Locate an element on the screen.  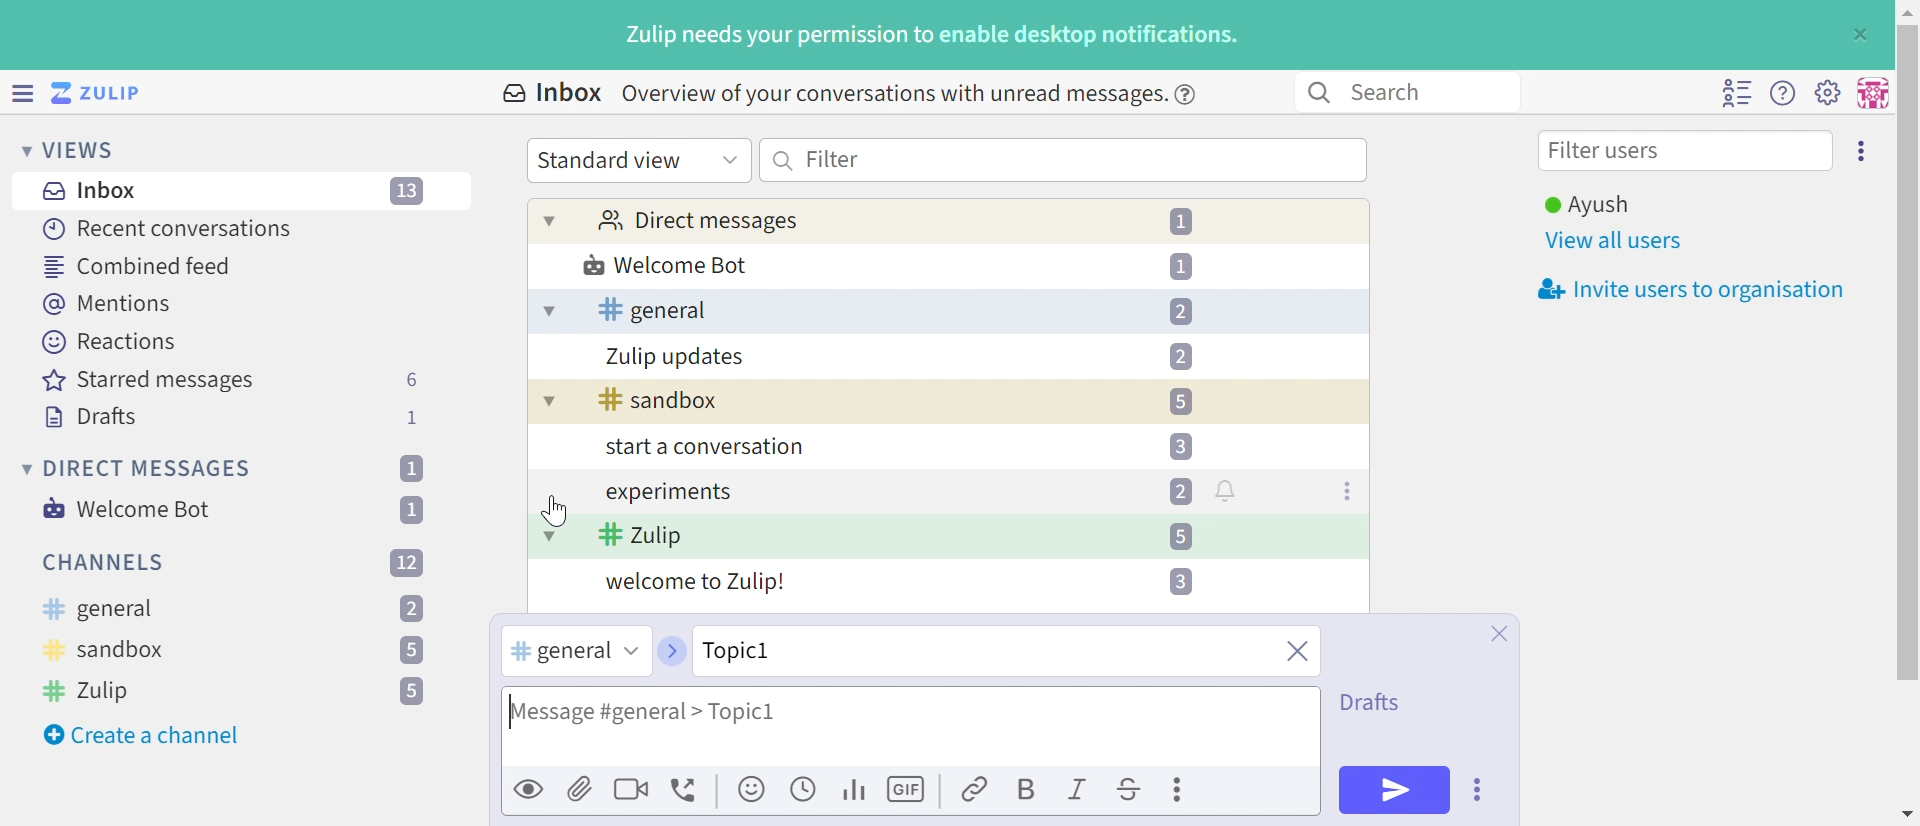
Add voice call is located at coordinates (687, 791).